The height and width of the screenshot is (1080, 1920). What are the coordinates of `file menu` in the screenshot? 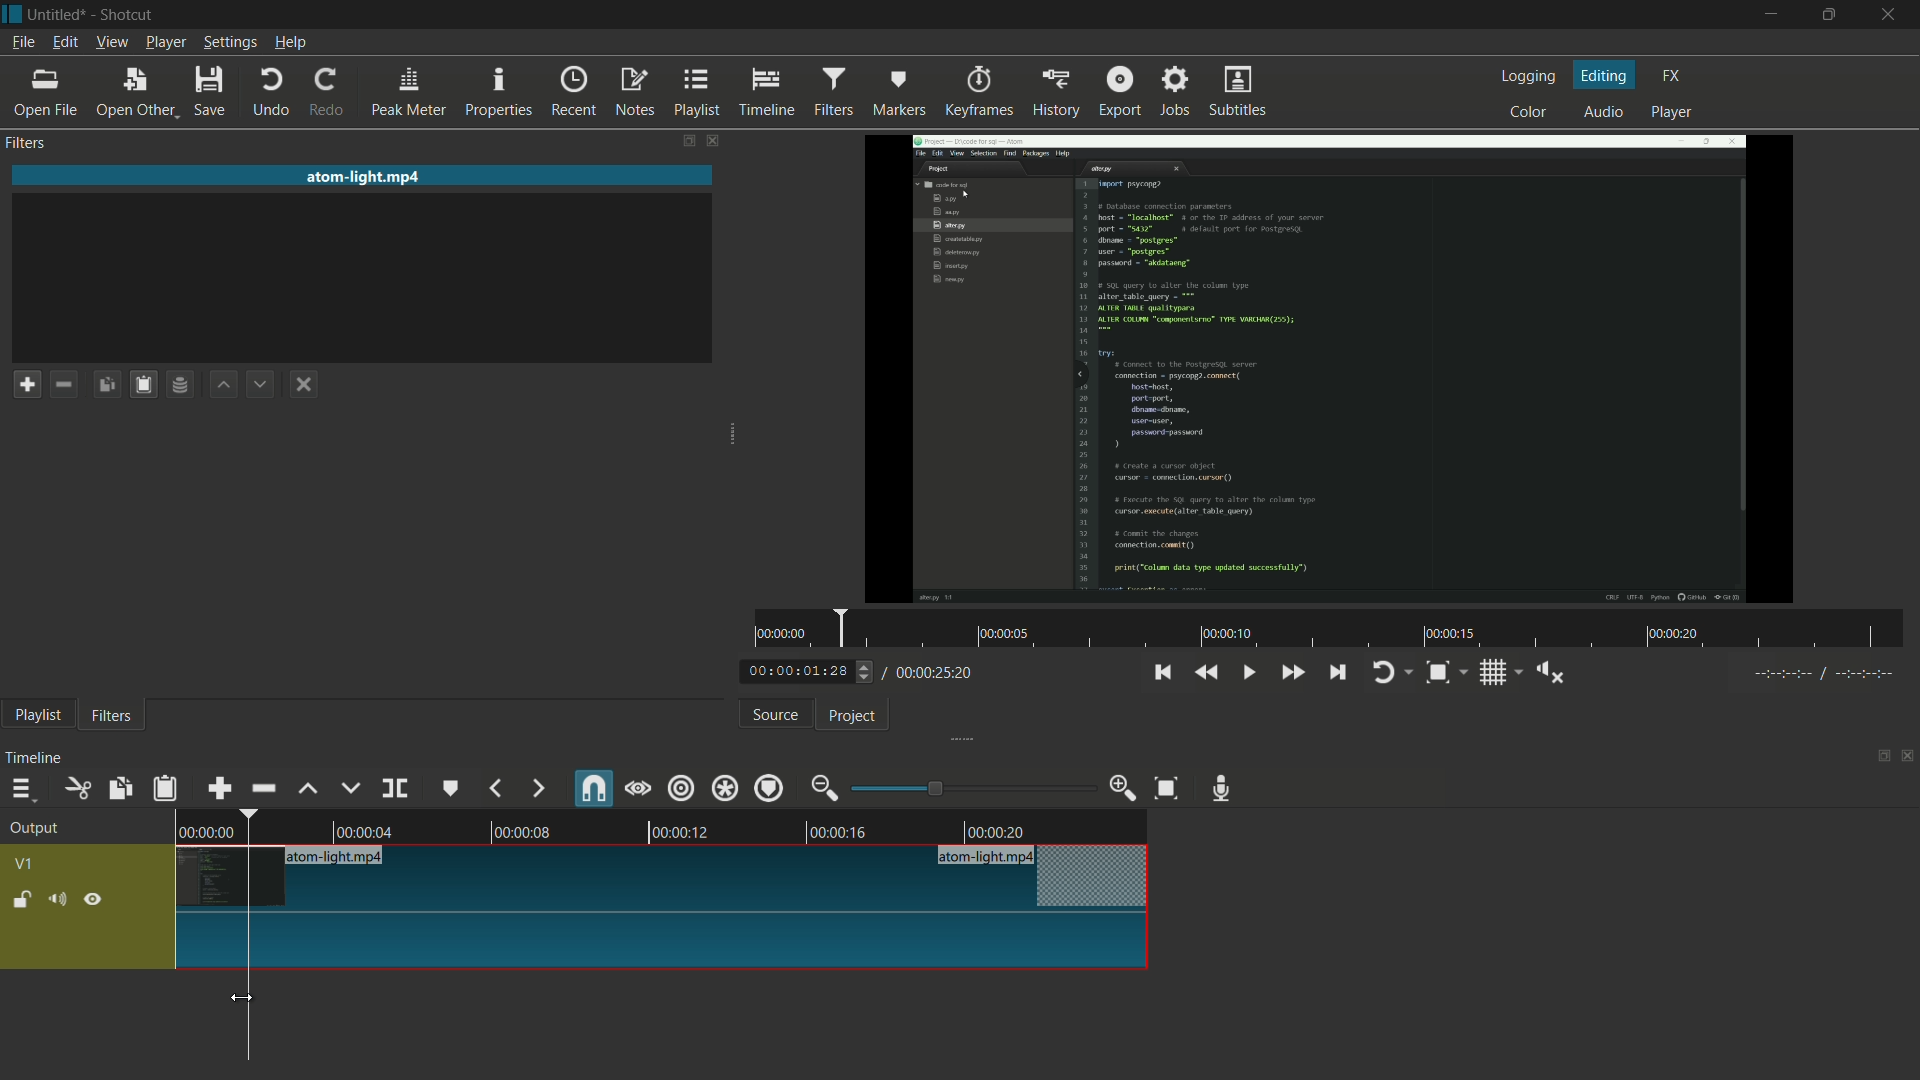 It's located at (23, 43).